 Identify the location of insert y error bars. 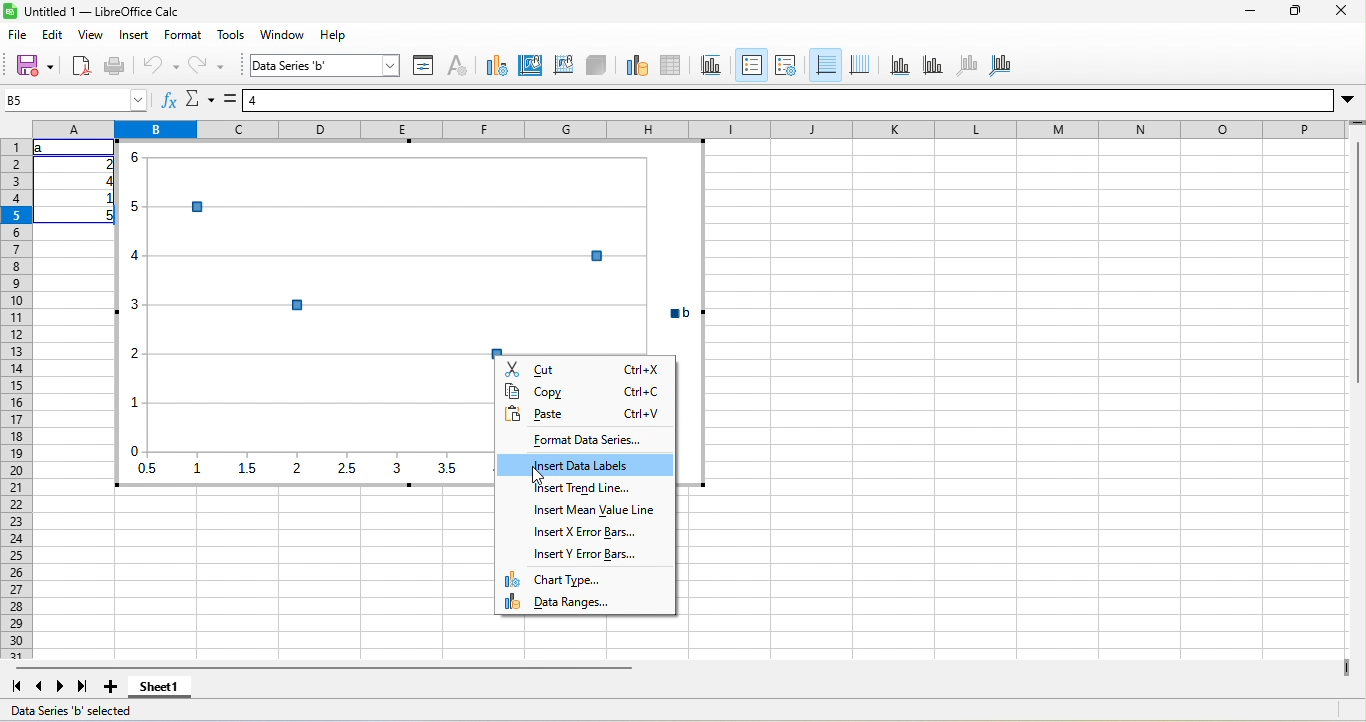
(584, 554).